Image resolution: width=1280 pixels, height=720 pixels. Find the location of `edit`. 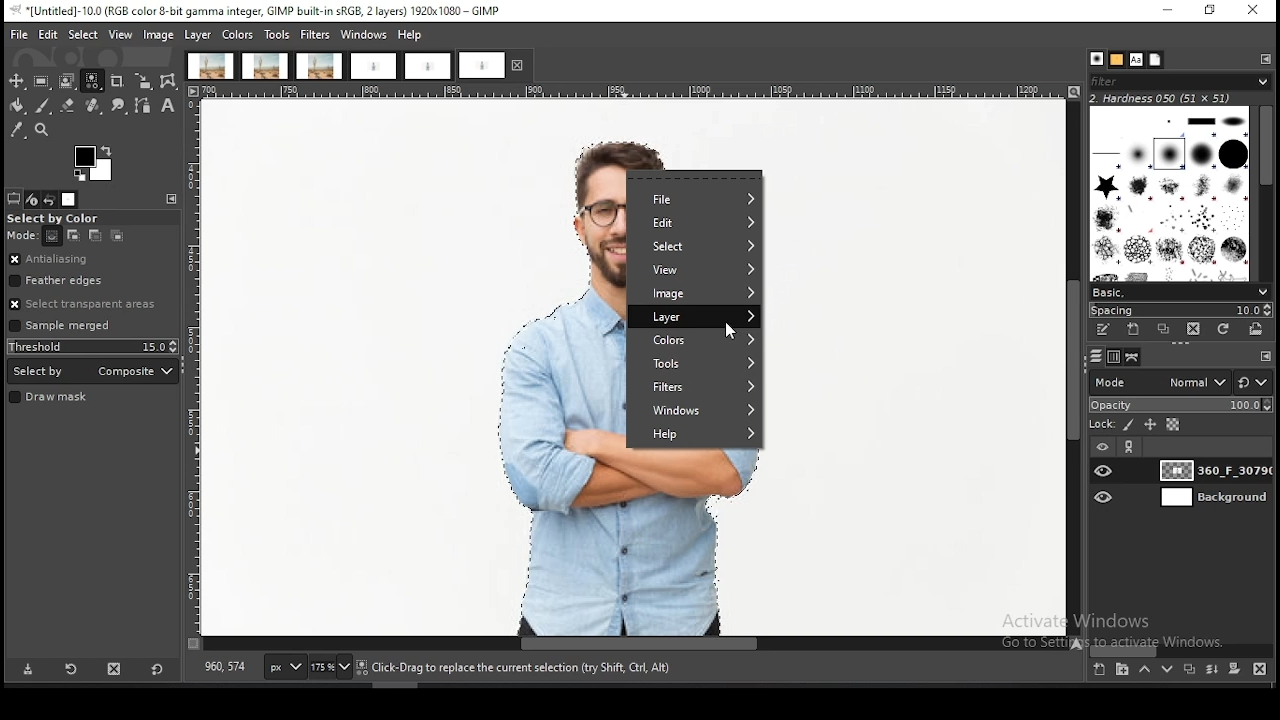

edit is located at coordinates (696, 223).